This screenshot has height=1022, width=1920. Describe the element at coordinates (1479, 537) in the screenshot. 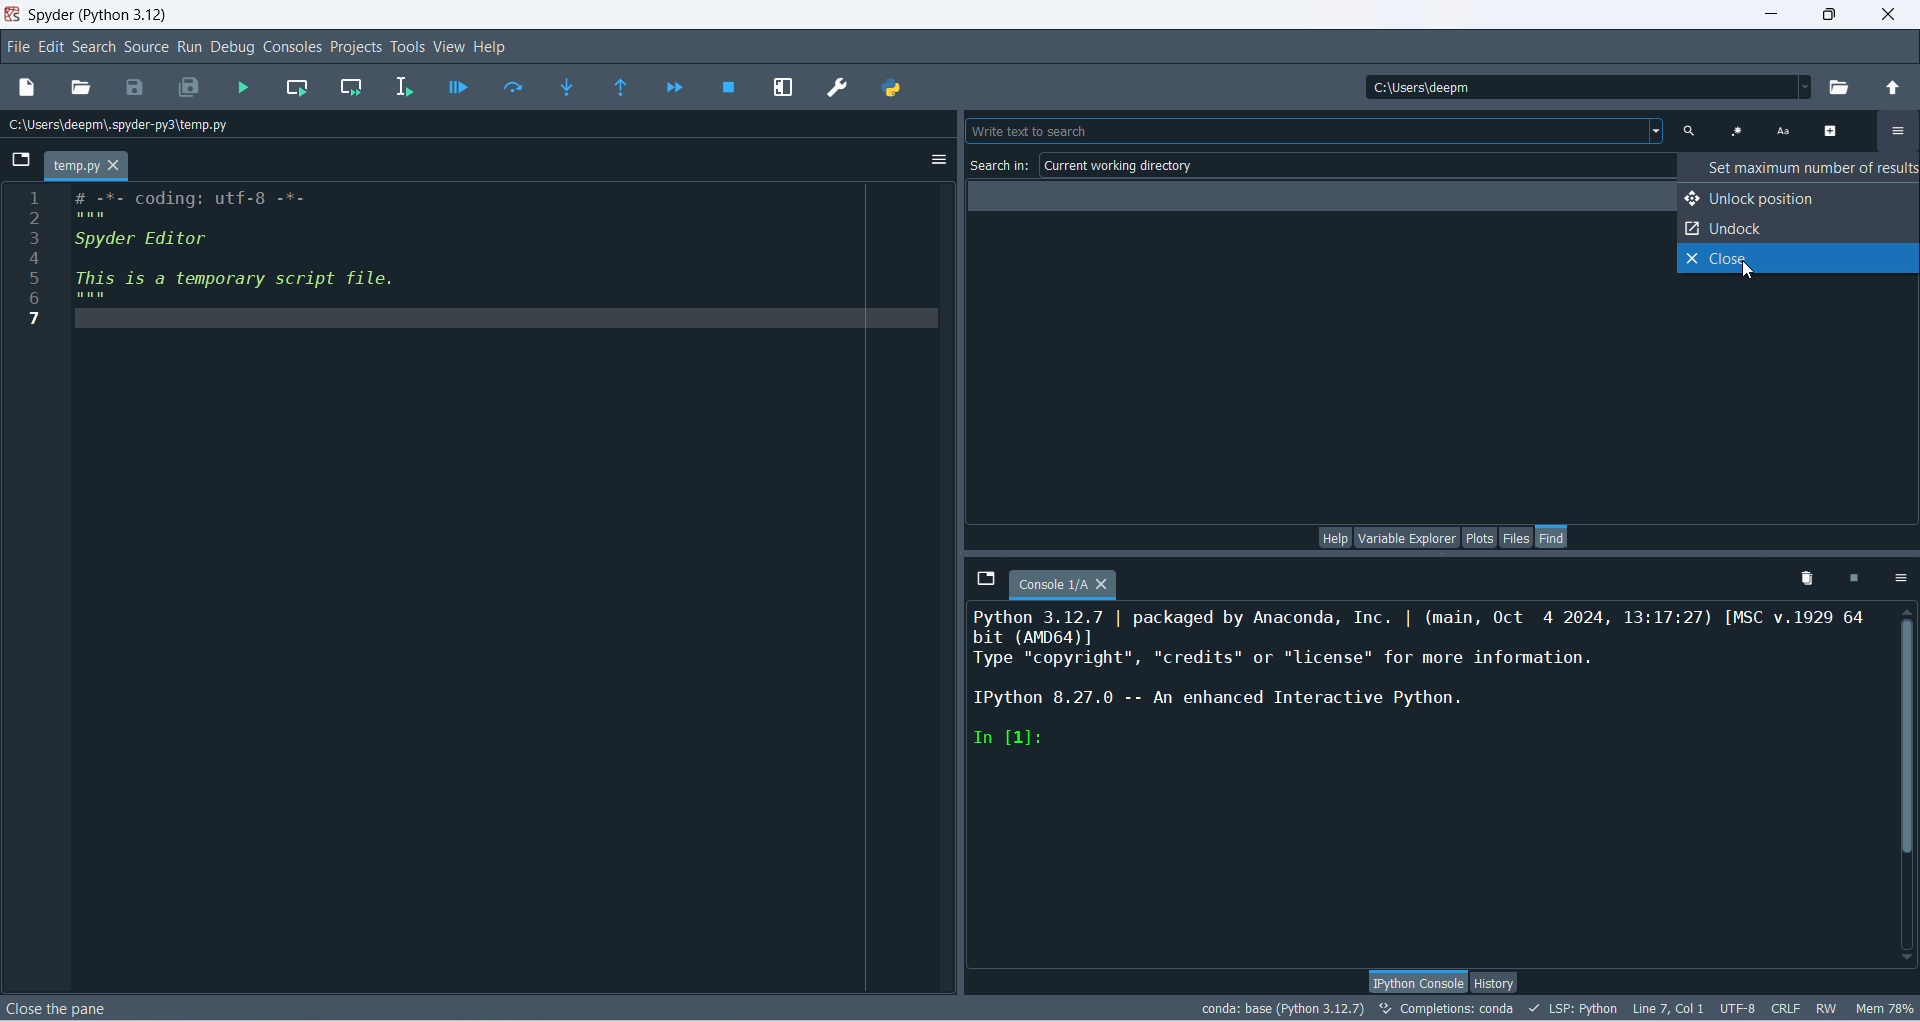

I see `plots` at that location.